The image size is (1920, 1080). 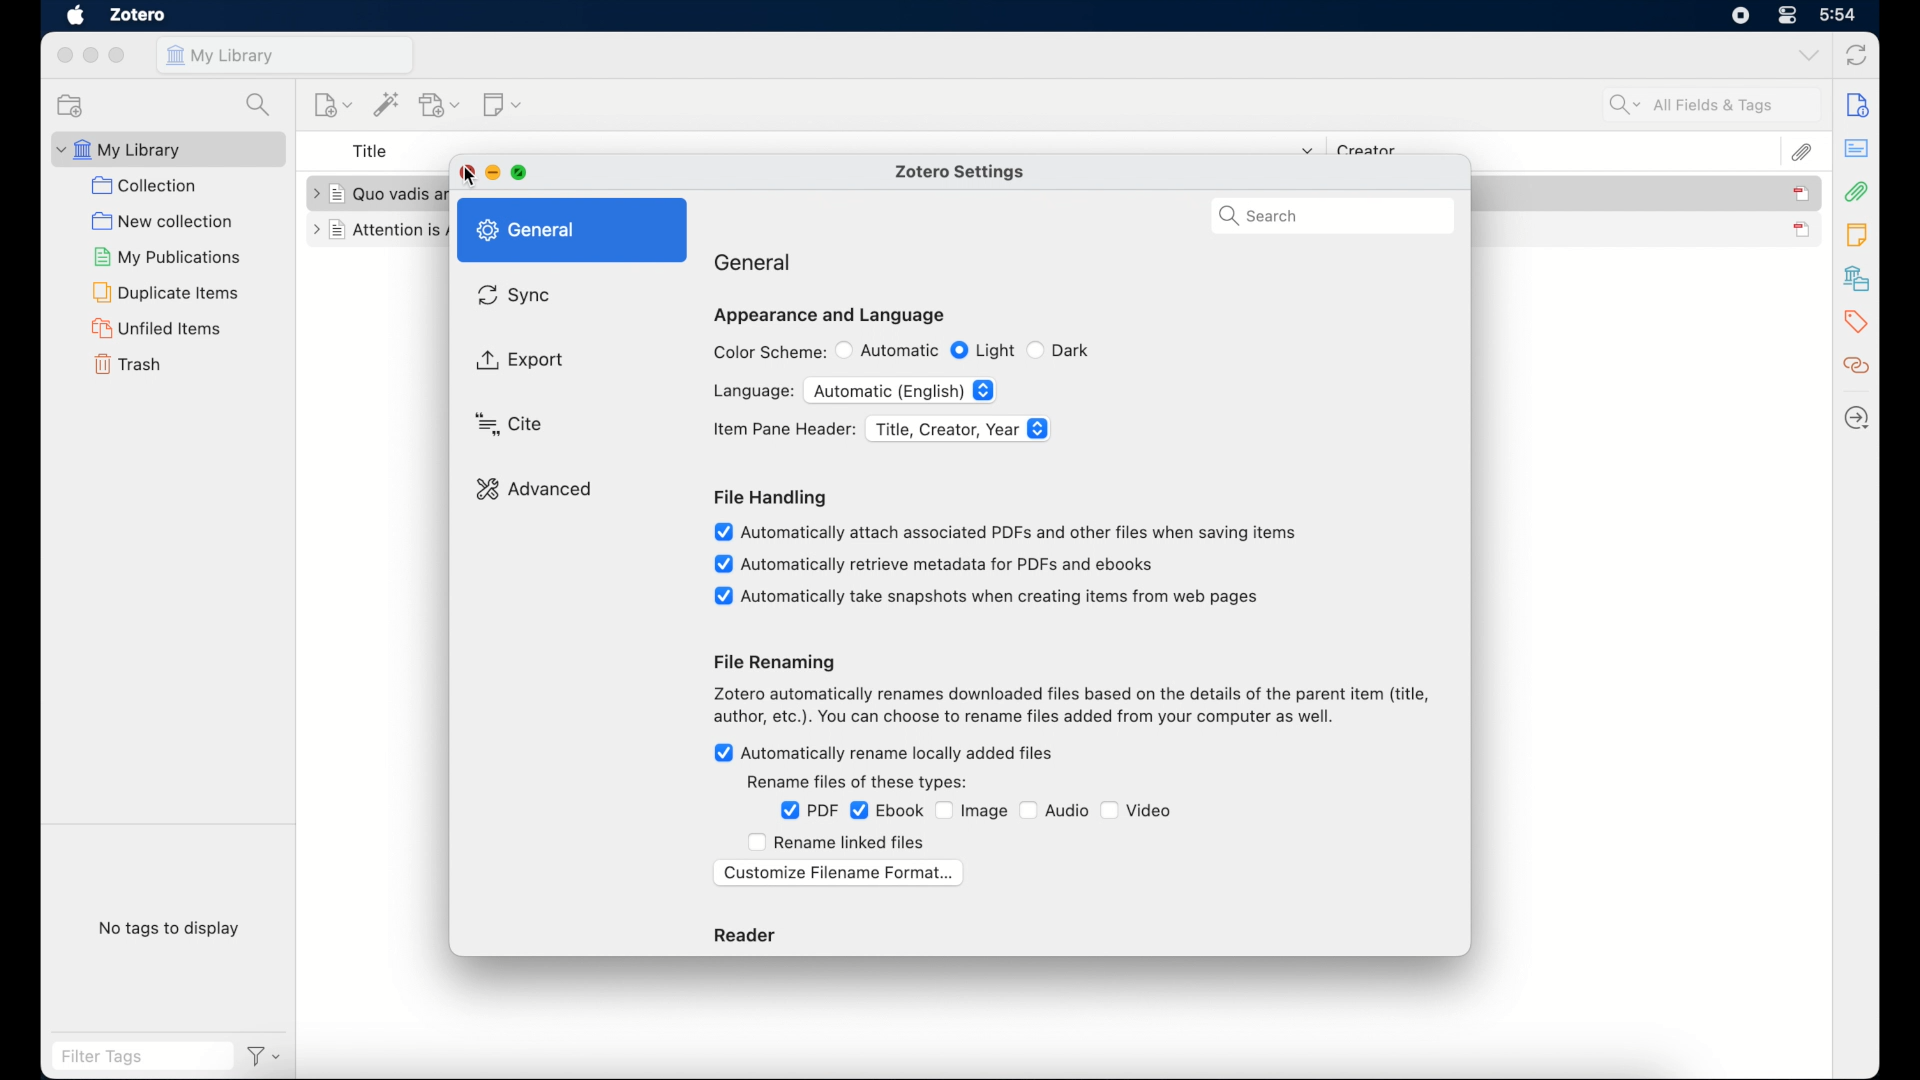 What do you see at coordinates (1062, 350) in the screenshot?
I see `dark radio button` at bounding box center [1062, 350].